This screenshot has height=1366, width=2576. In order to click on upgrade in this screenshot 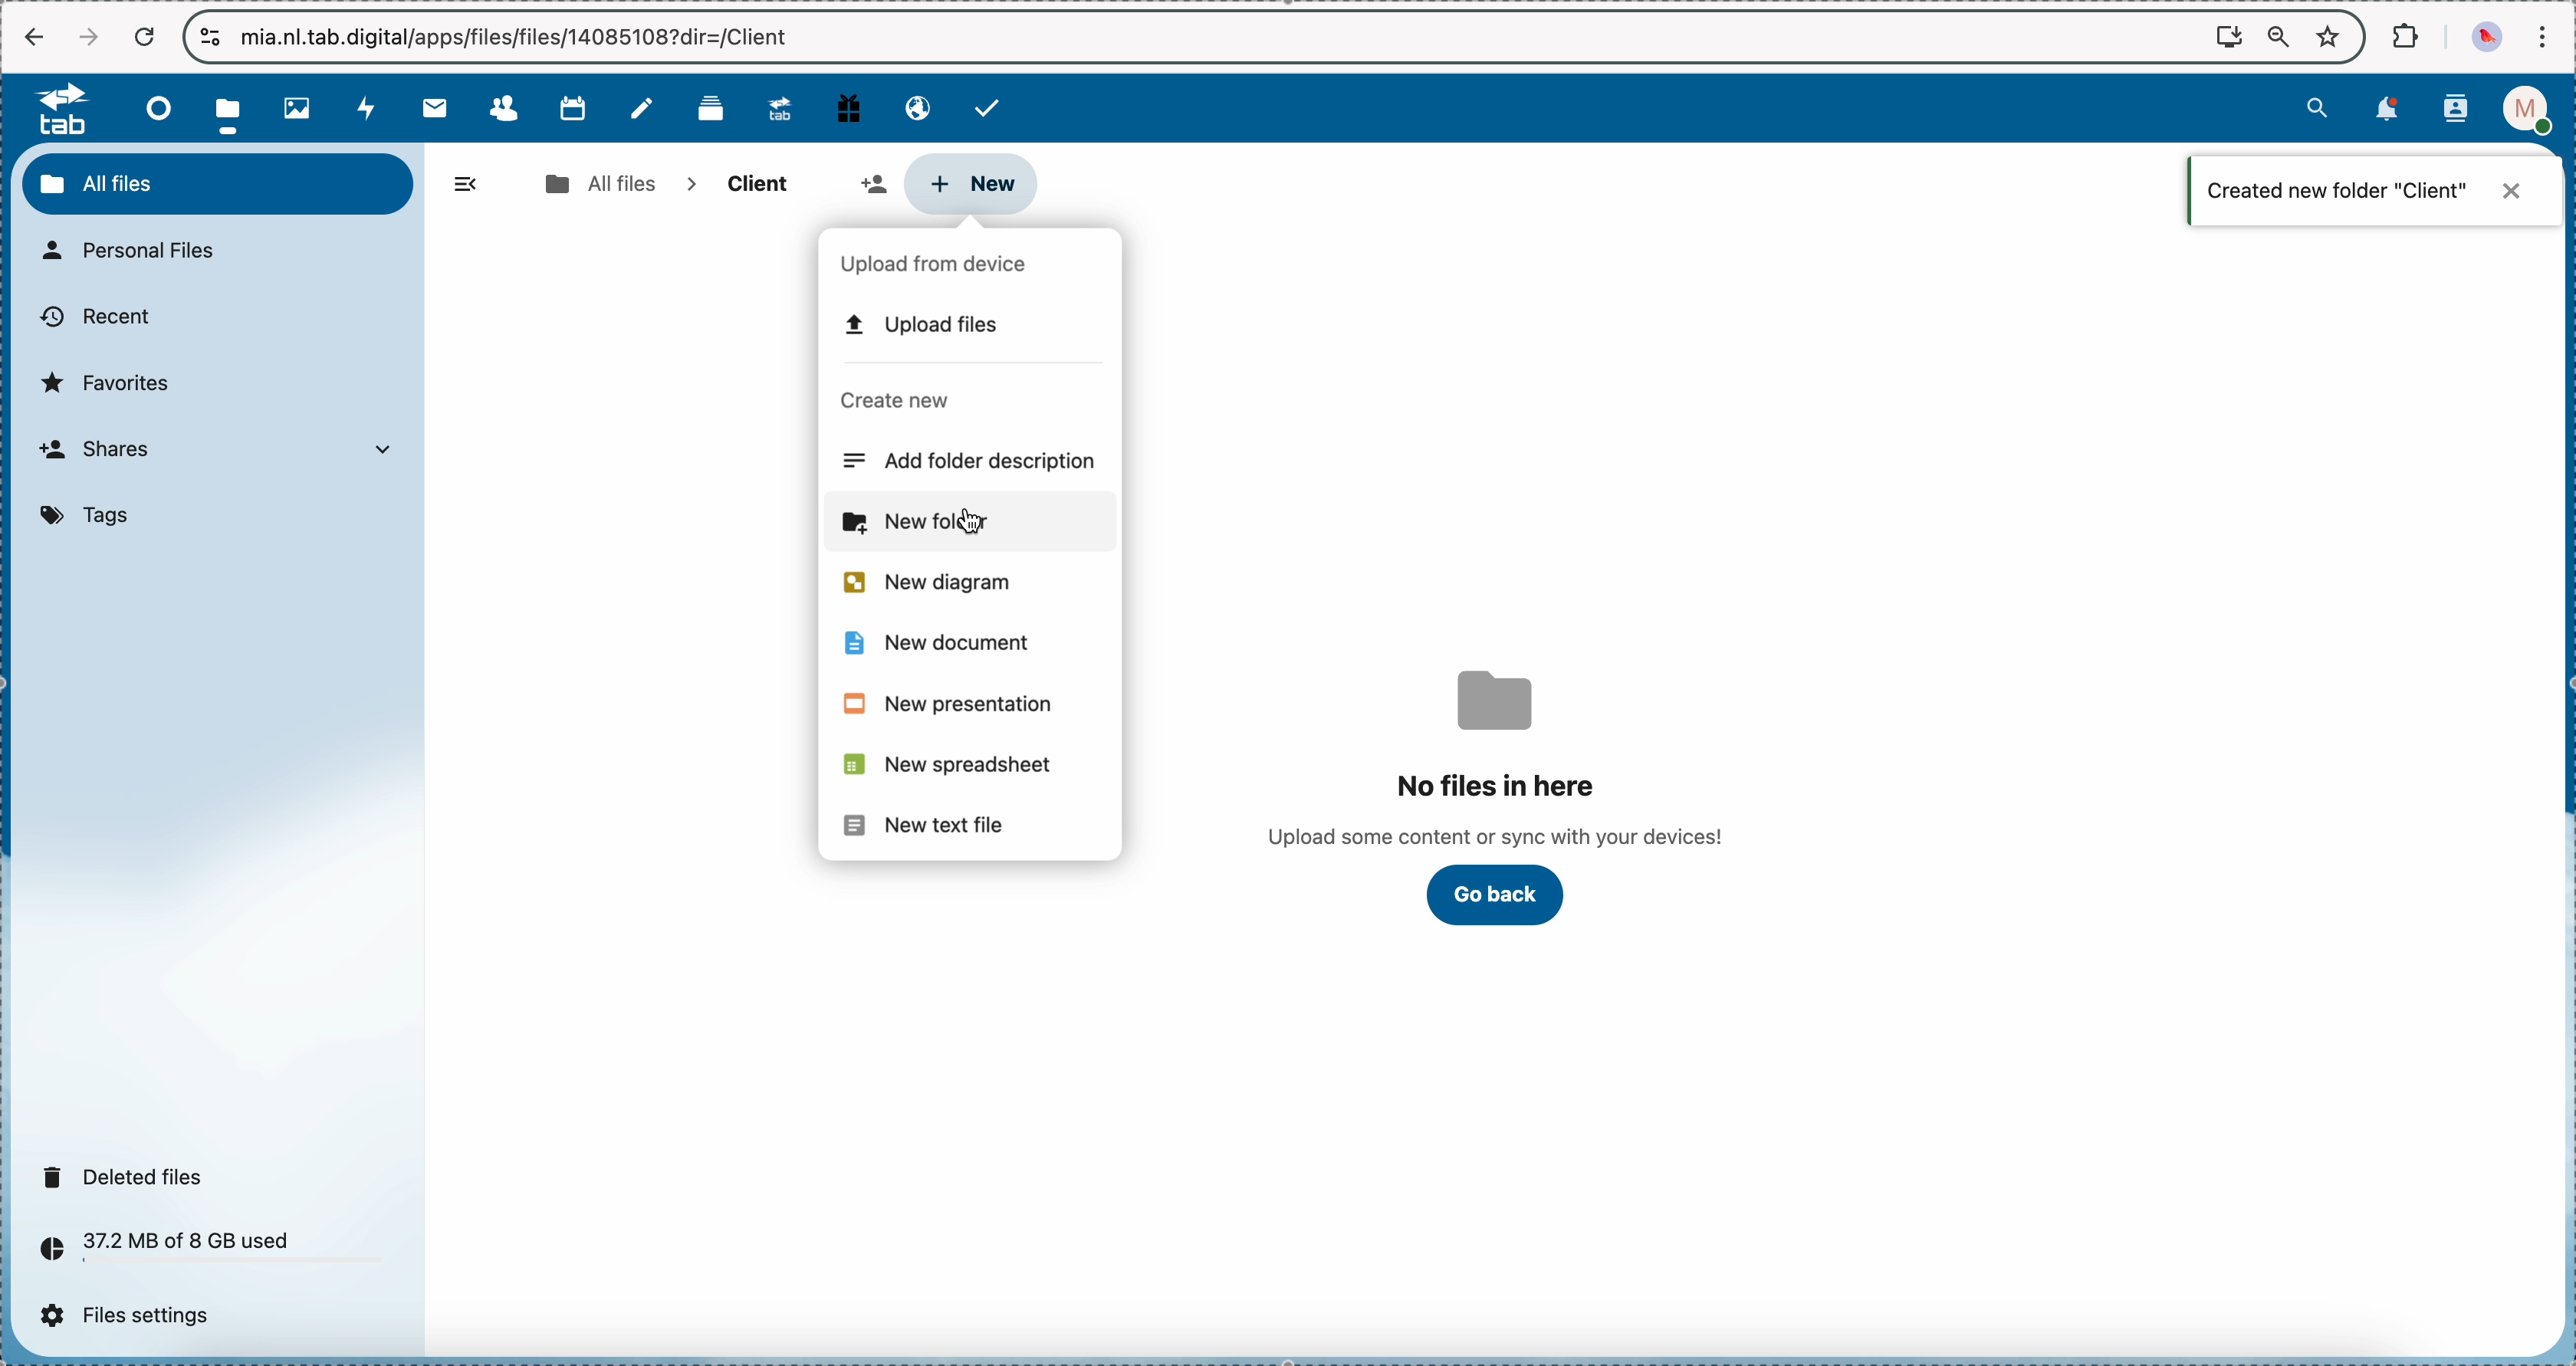, I will do `click(780, 107)`.